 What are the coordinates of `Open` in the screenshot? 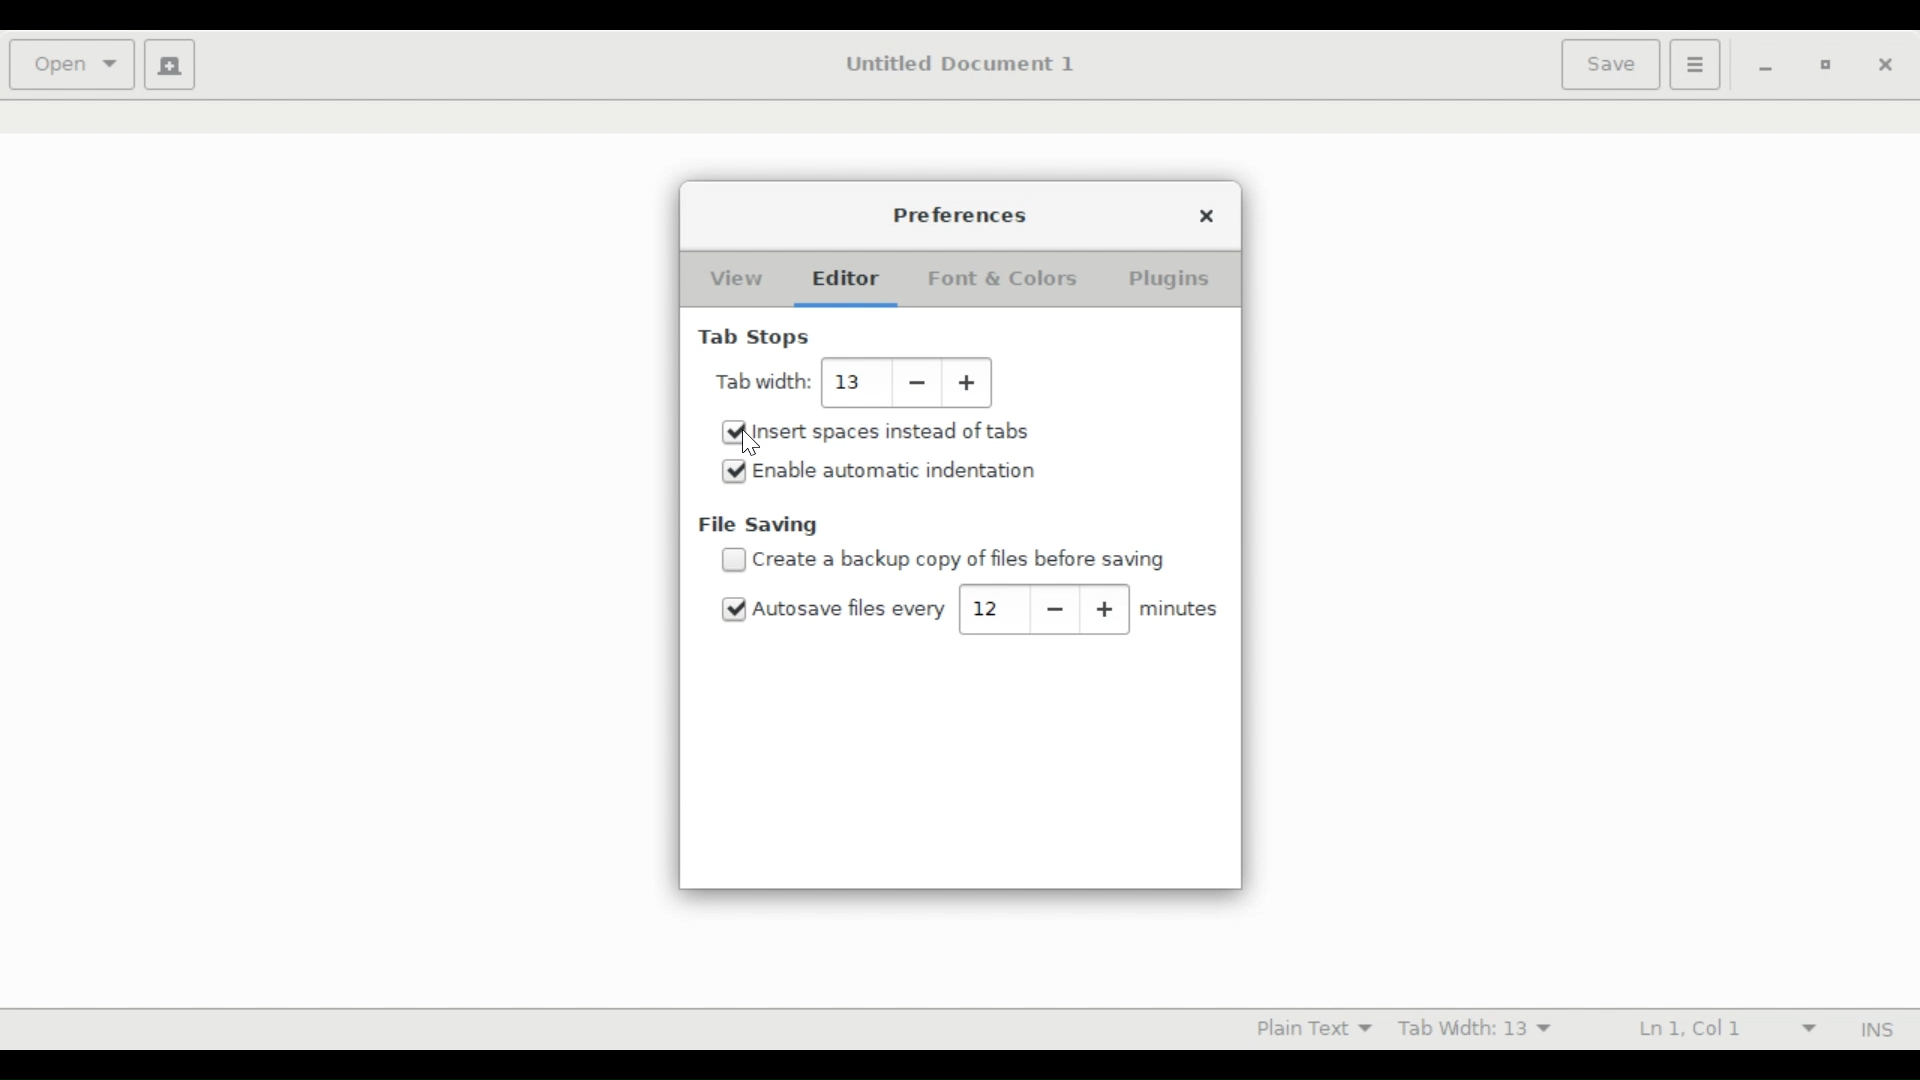 It's located at (71, 62).